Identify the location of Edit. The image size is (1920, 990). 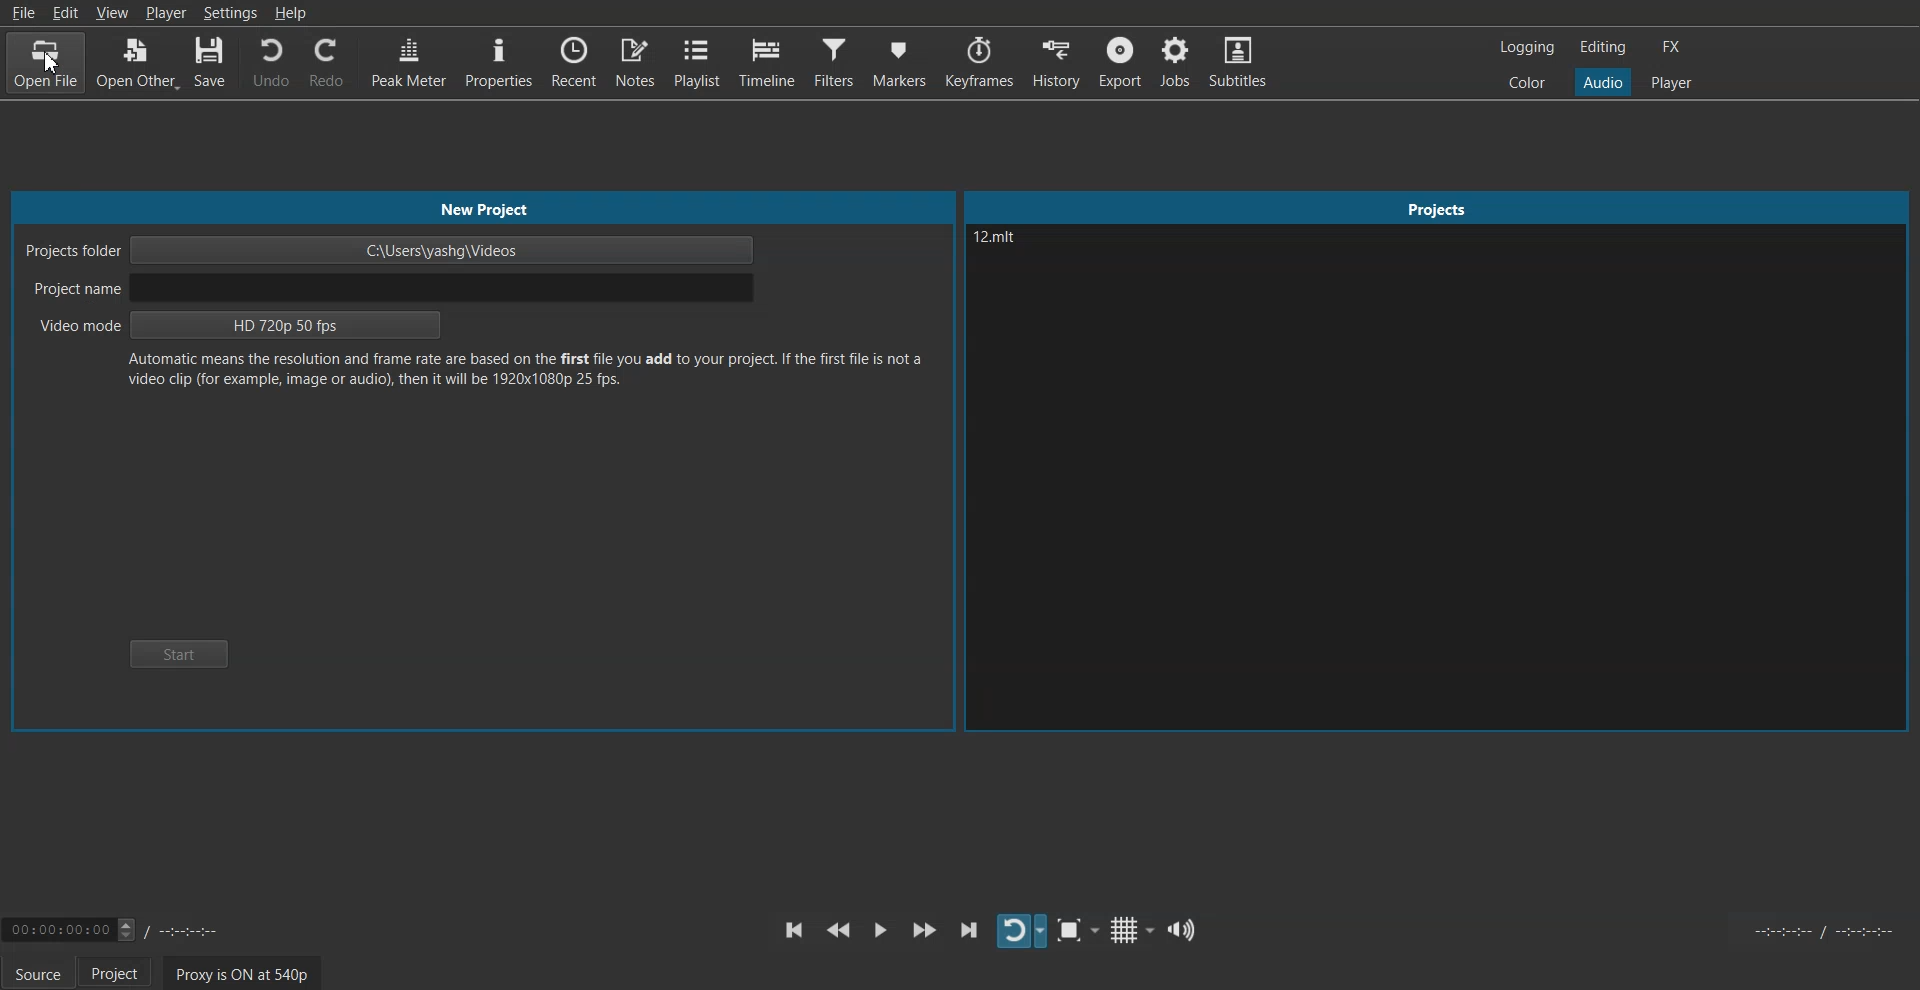
(65, 12).